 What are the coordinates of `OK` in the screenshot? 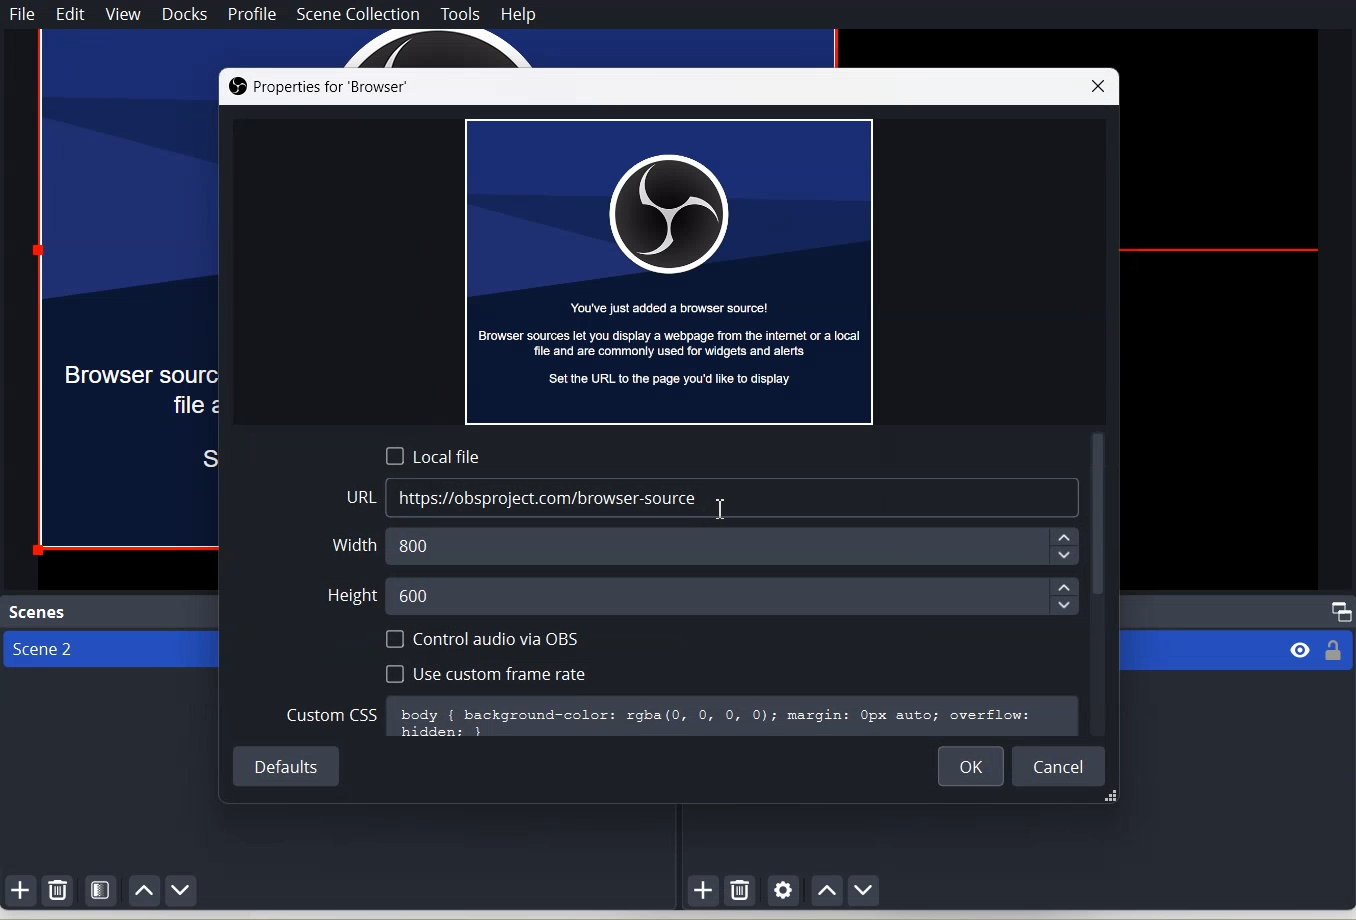 It's located at (965, 765).